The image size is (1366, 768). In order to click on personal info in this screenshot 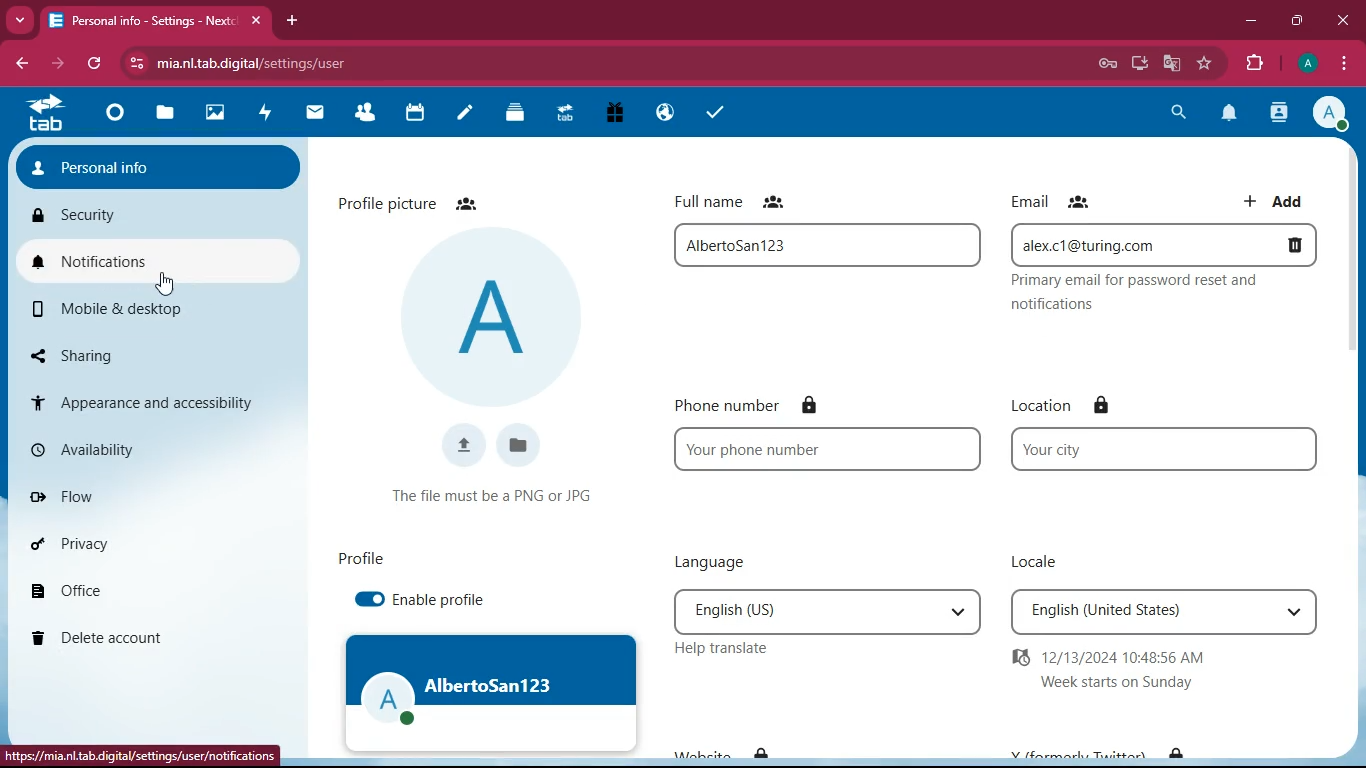, I will do `click(160, 167)`.